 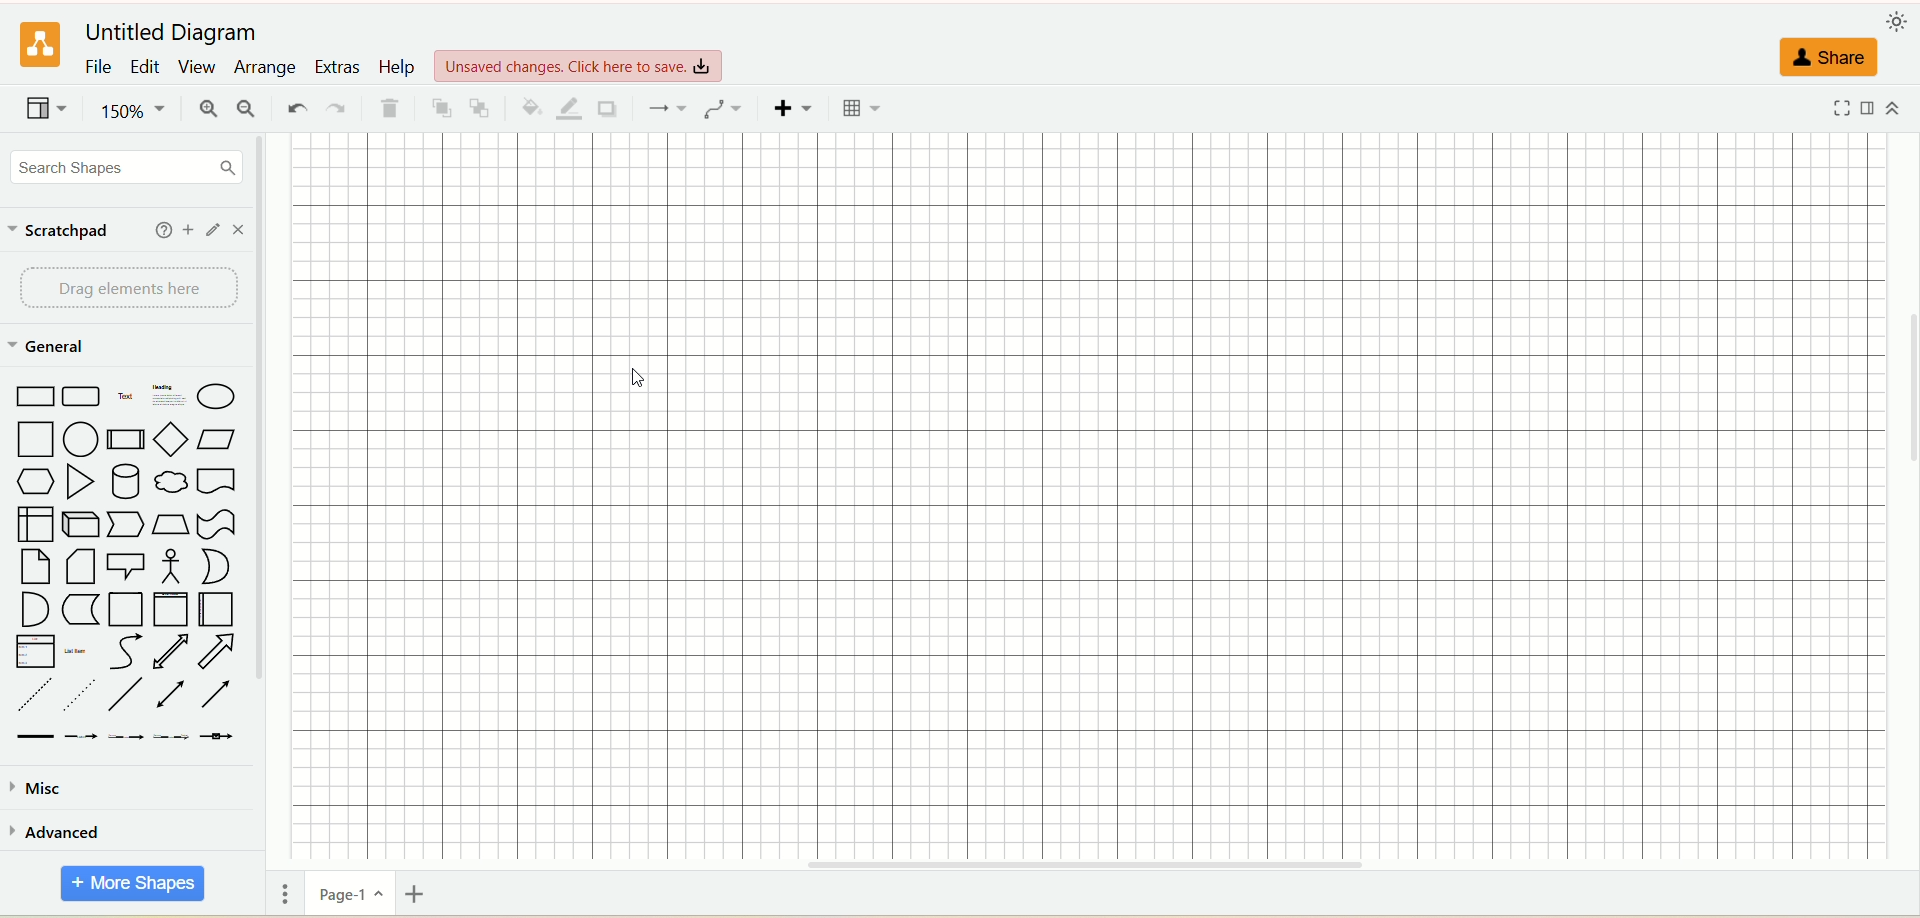 What do you see at coordinates (214, 566) in the screenshot?
I see `or` at bounding box center [214, 566].